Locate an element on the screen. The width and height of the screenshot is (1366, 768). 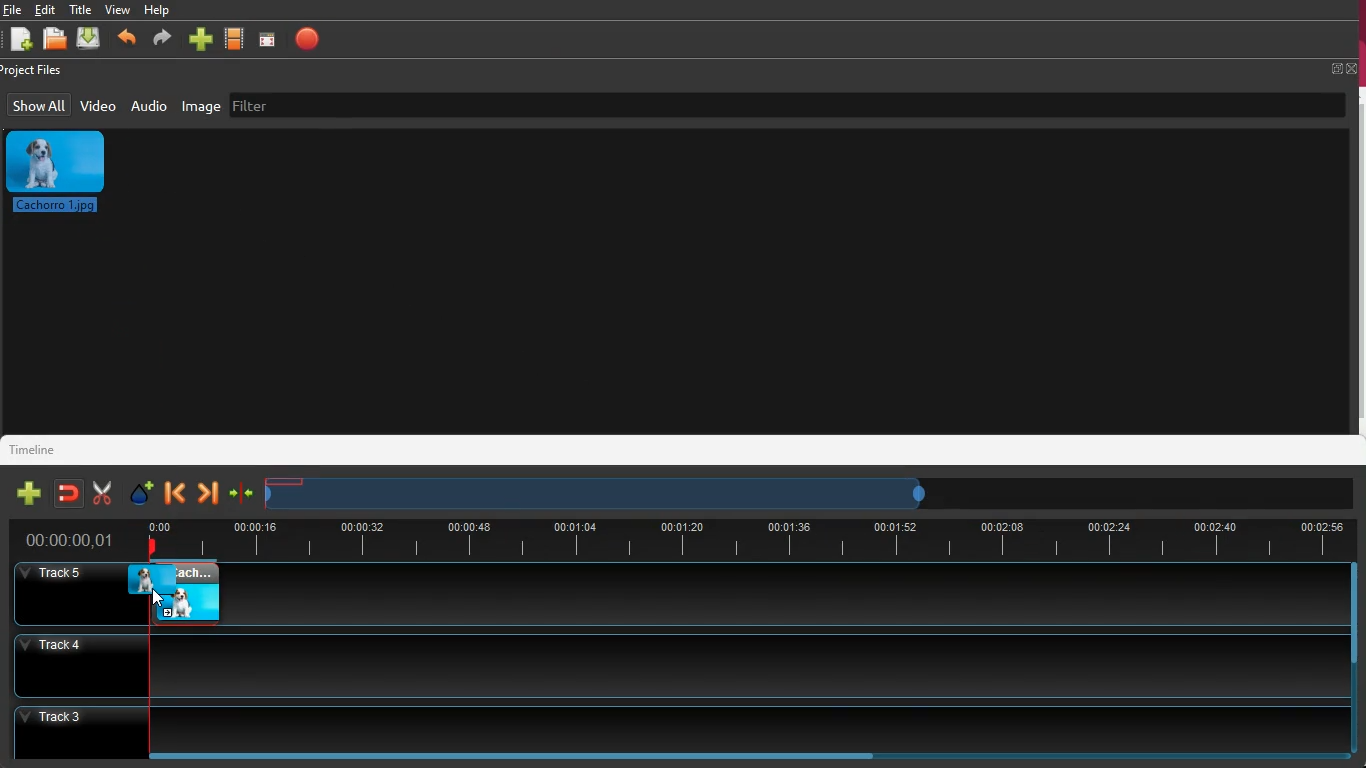
project files is located at coordinates (40, 70).